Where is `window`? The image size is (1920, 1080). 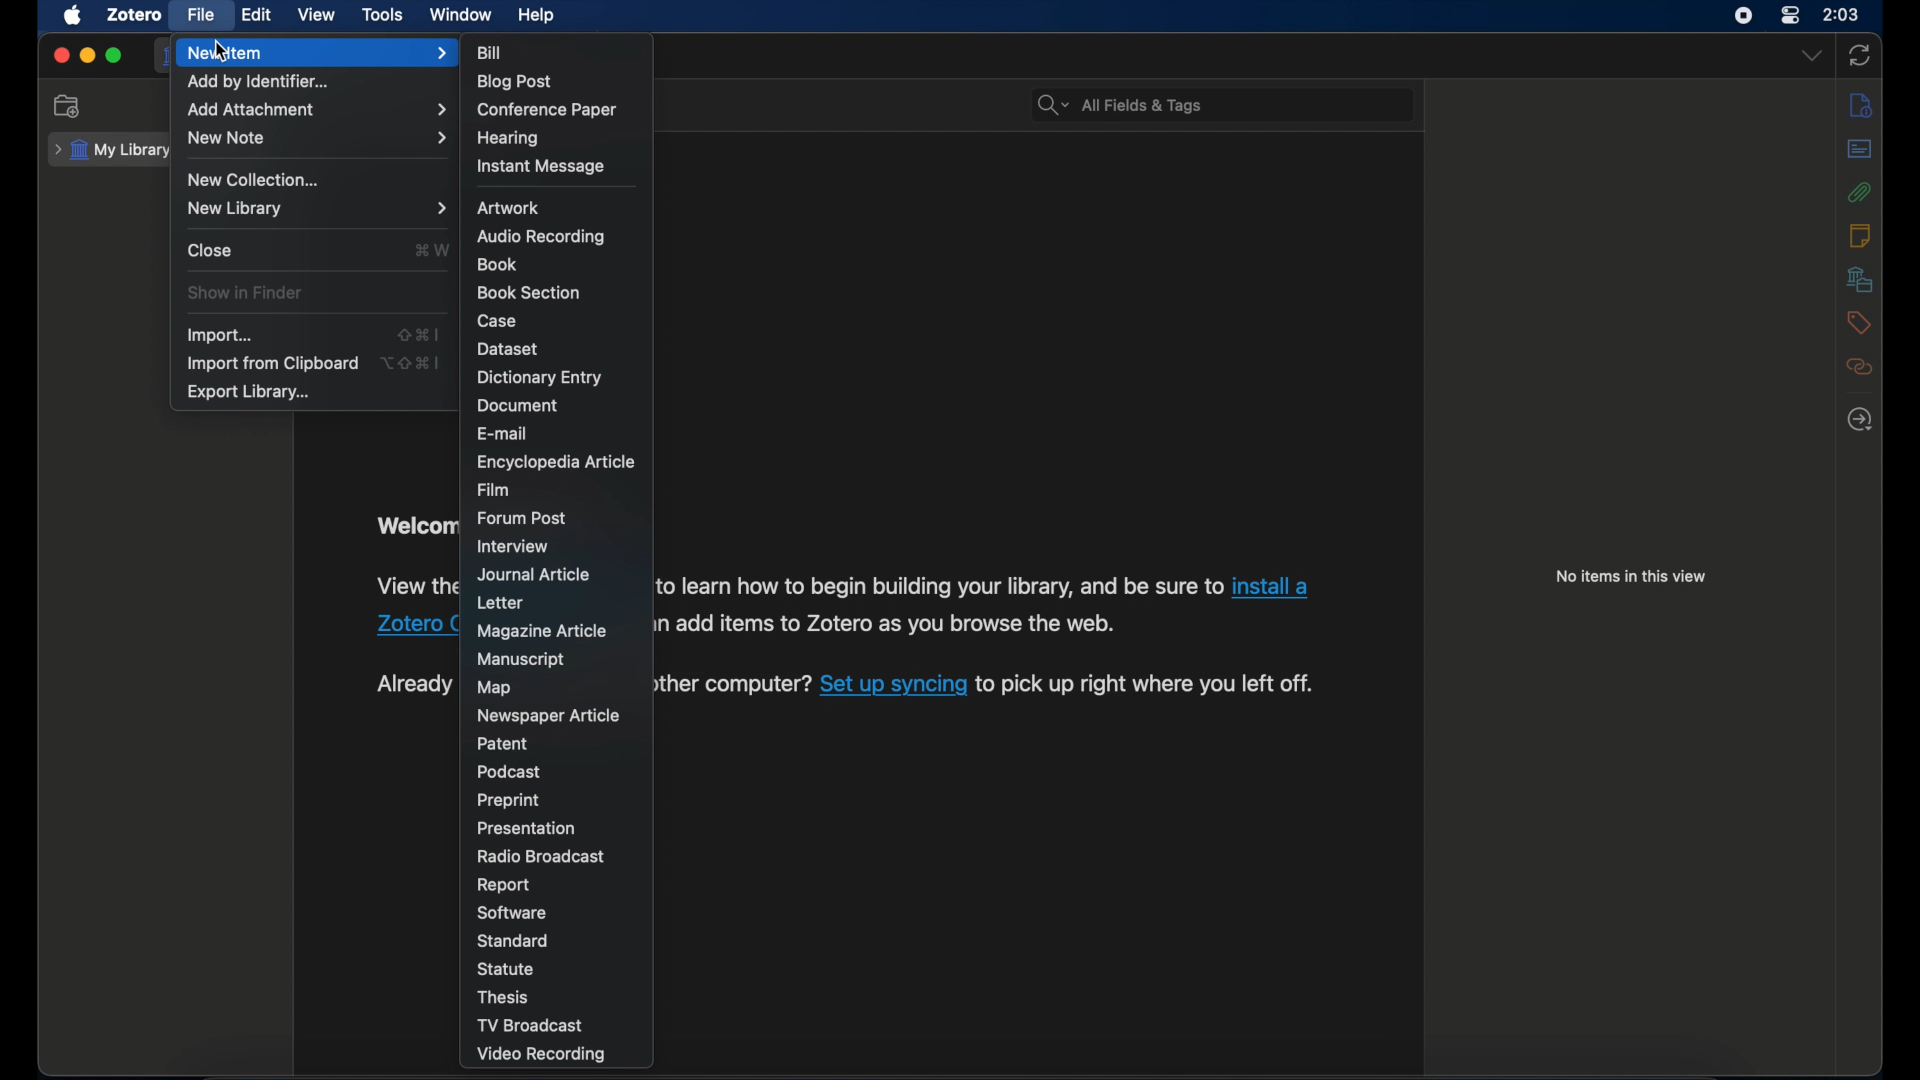
window is located at coordinates (461, 15).